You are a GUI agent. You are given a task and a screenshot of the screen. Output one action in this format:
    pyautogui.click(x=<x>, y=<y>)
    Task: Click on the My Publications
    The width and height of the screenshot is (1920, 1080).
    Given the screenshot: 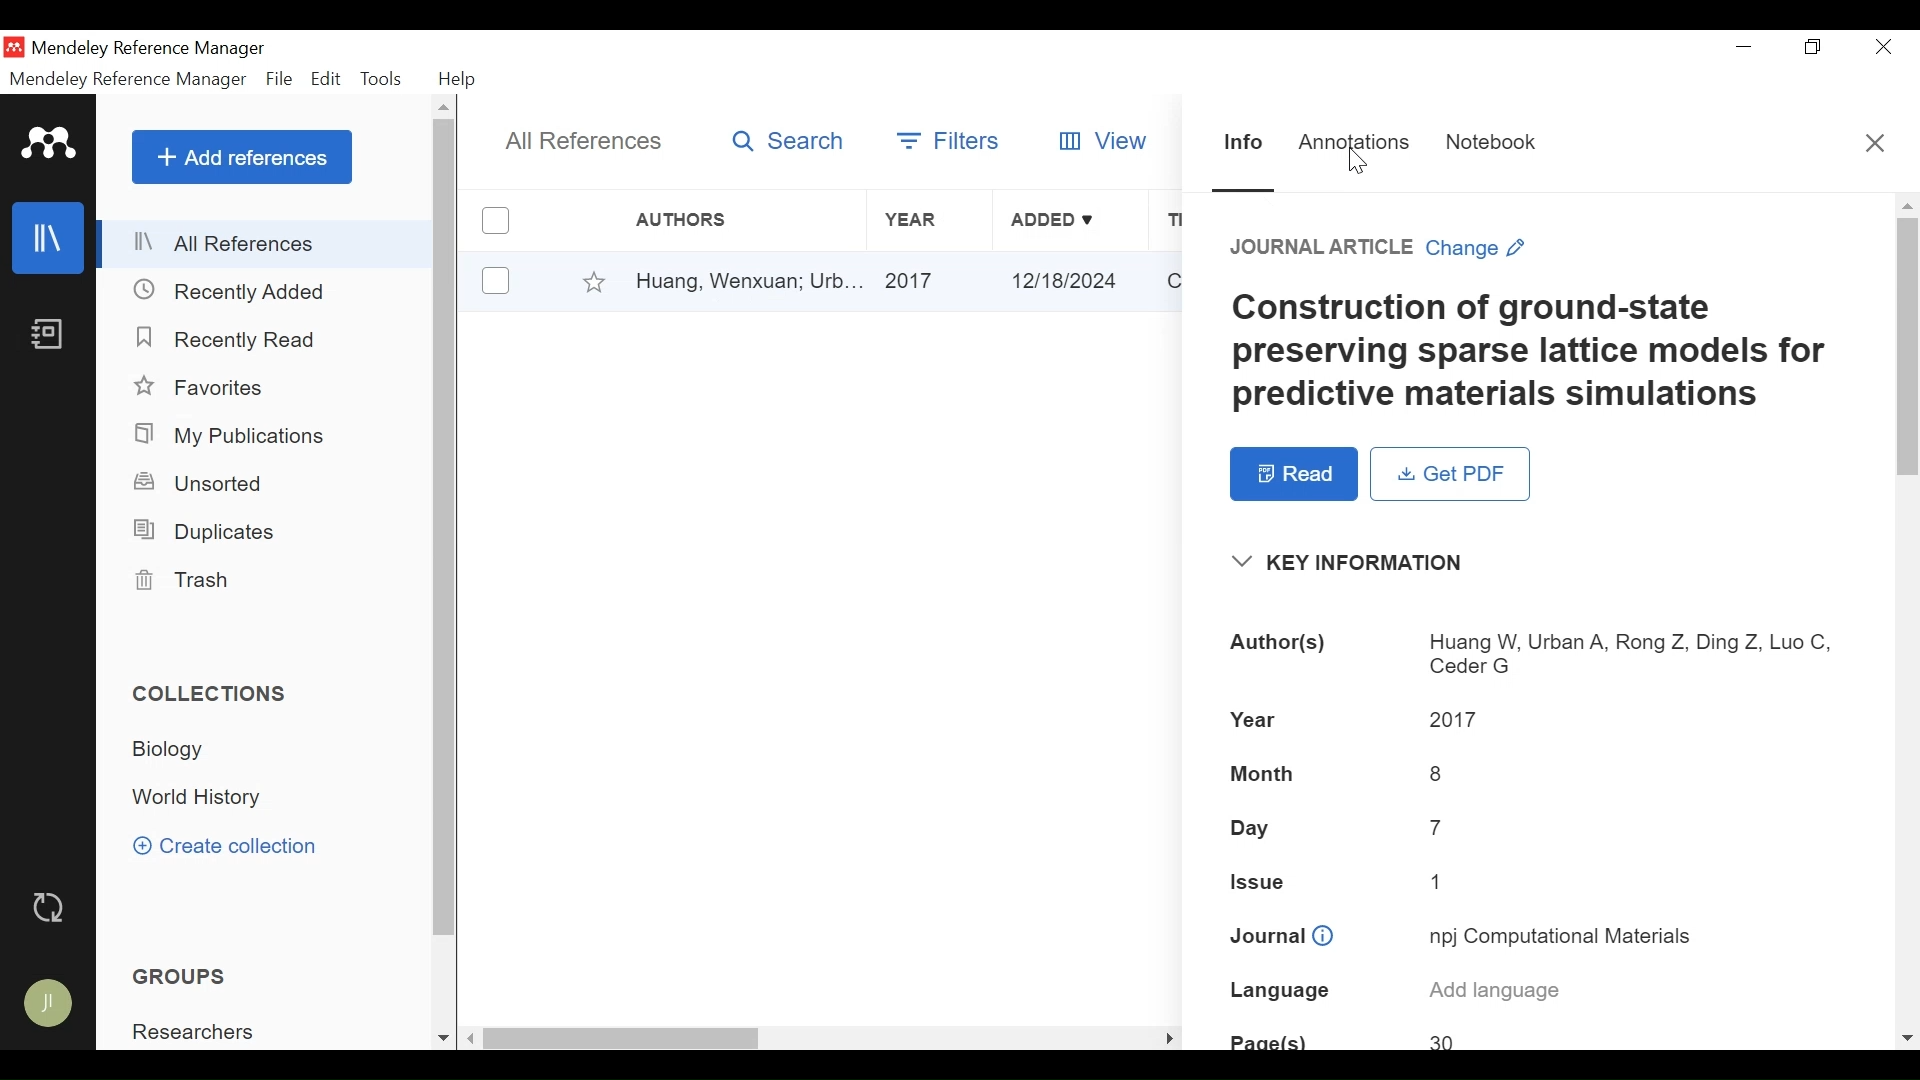 What is the action you would take?
    pyautogui.click(x=236, y=437)
    